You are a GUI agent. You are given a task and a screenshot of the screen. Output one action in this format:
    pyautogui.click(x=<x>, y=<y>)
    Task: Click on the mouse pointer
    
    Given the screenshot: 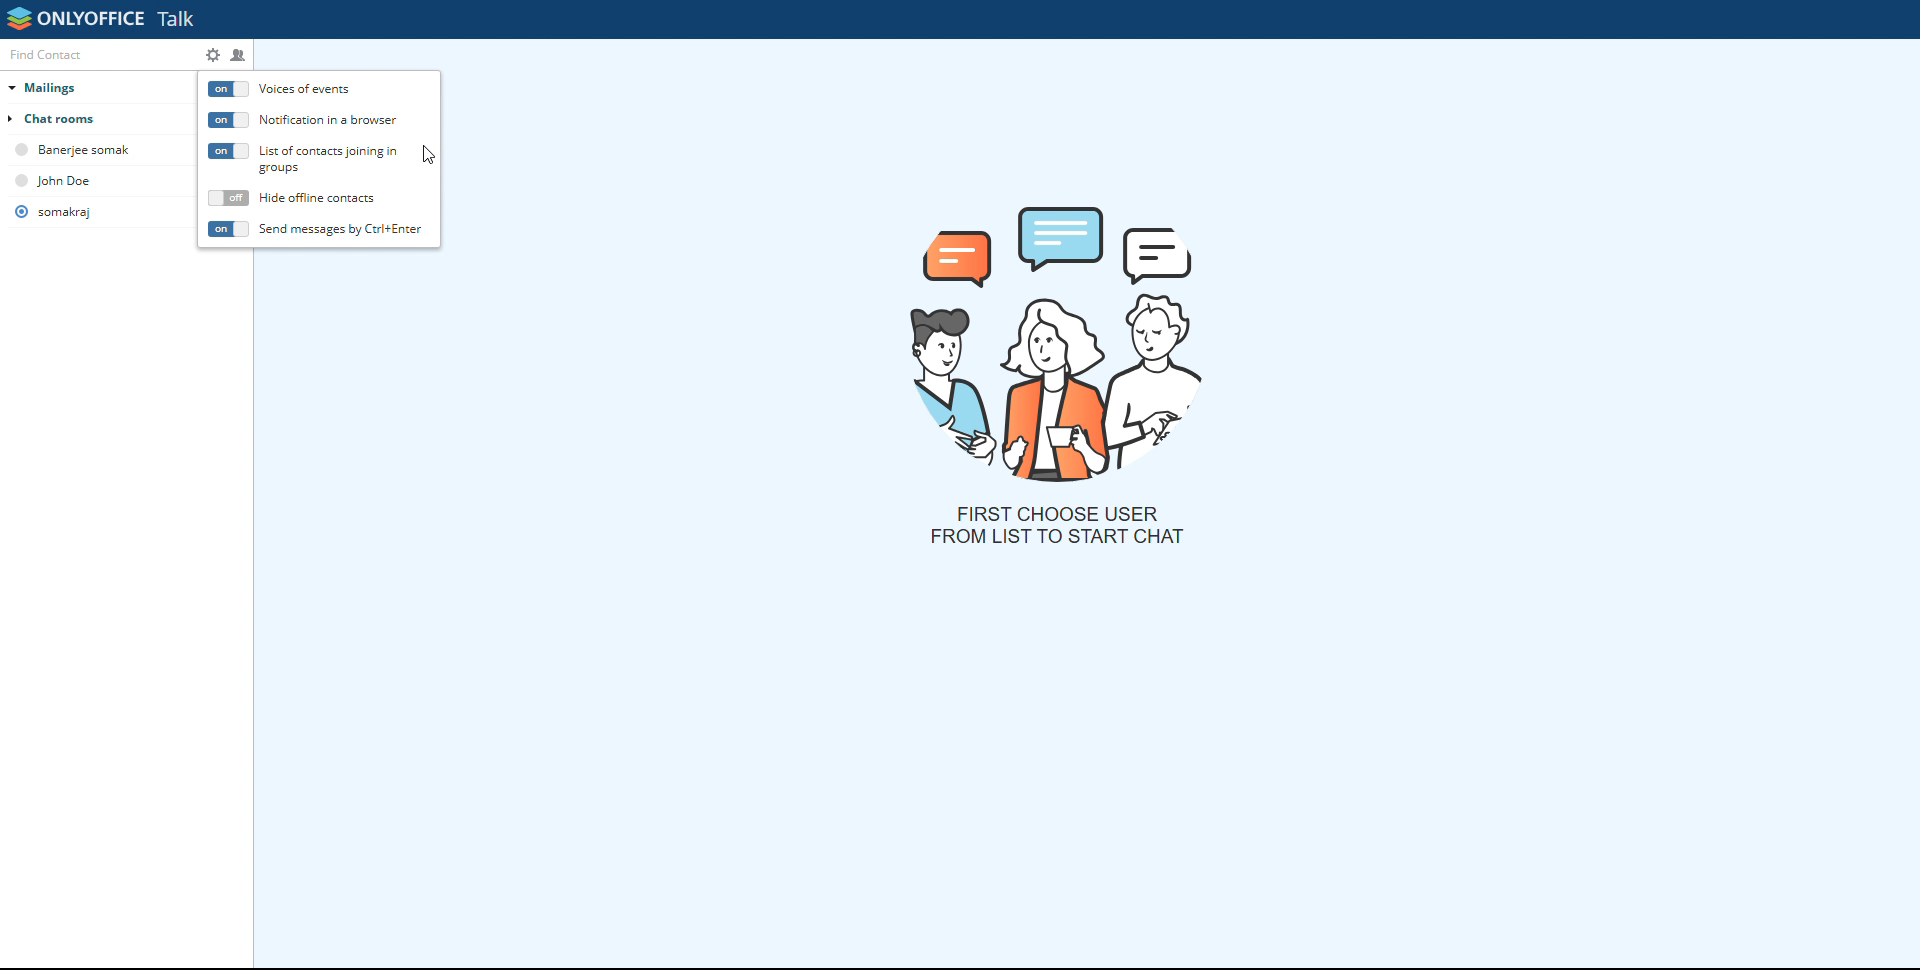 What is the action you would take?
    pyautogui.click(x=428, y=155)
    